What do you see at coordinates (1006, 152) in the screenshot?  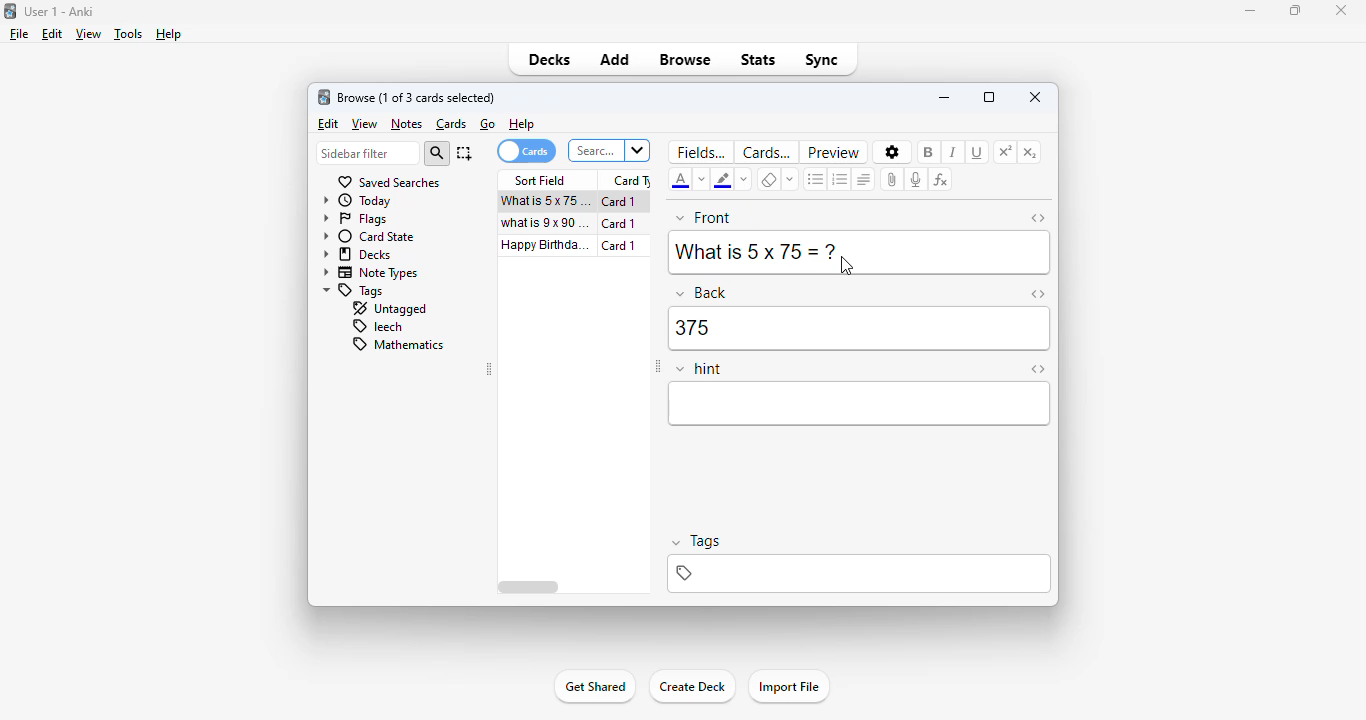 I see `superscript` at bounding box center [1006, 152].